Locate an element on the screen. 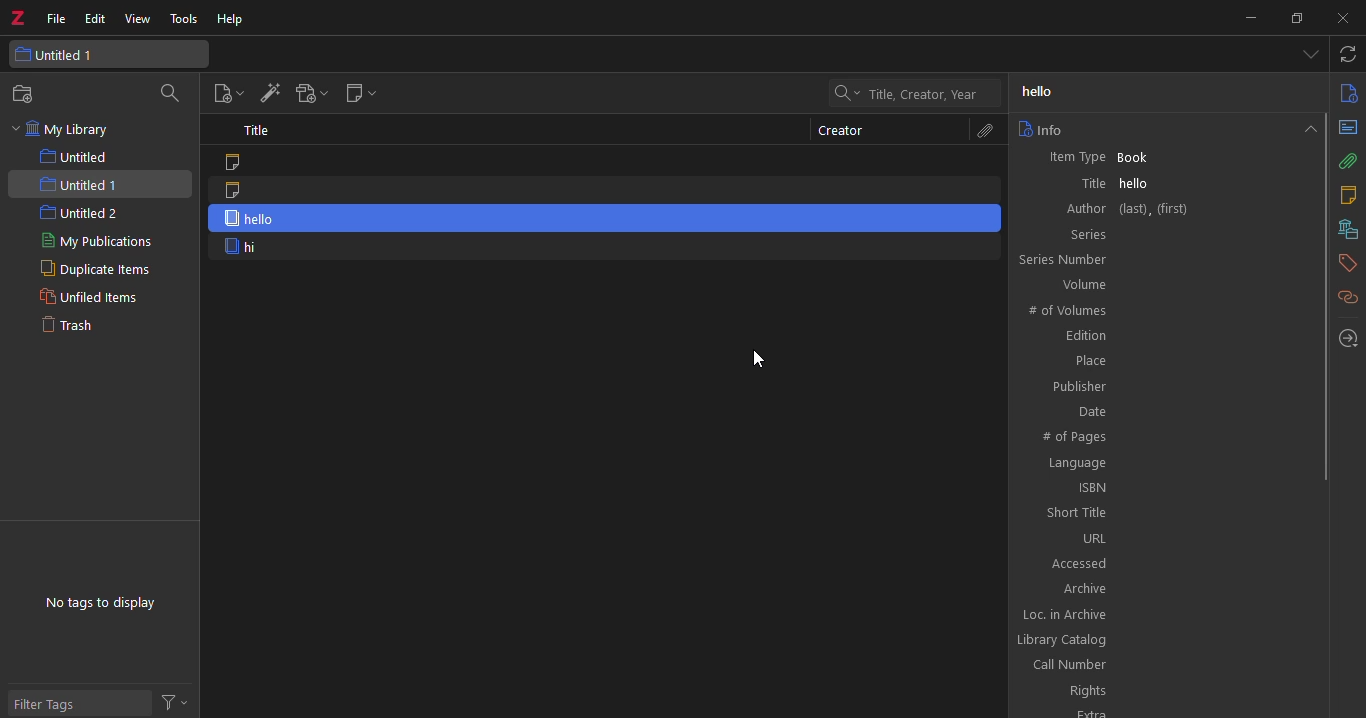  Title, Creator, Year is located at coordinates (923, 95).